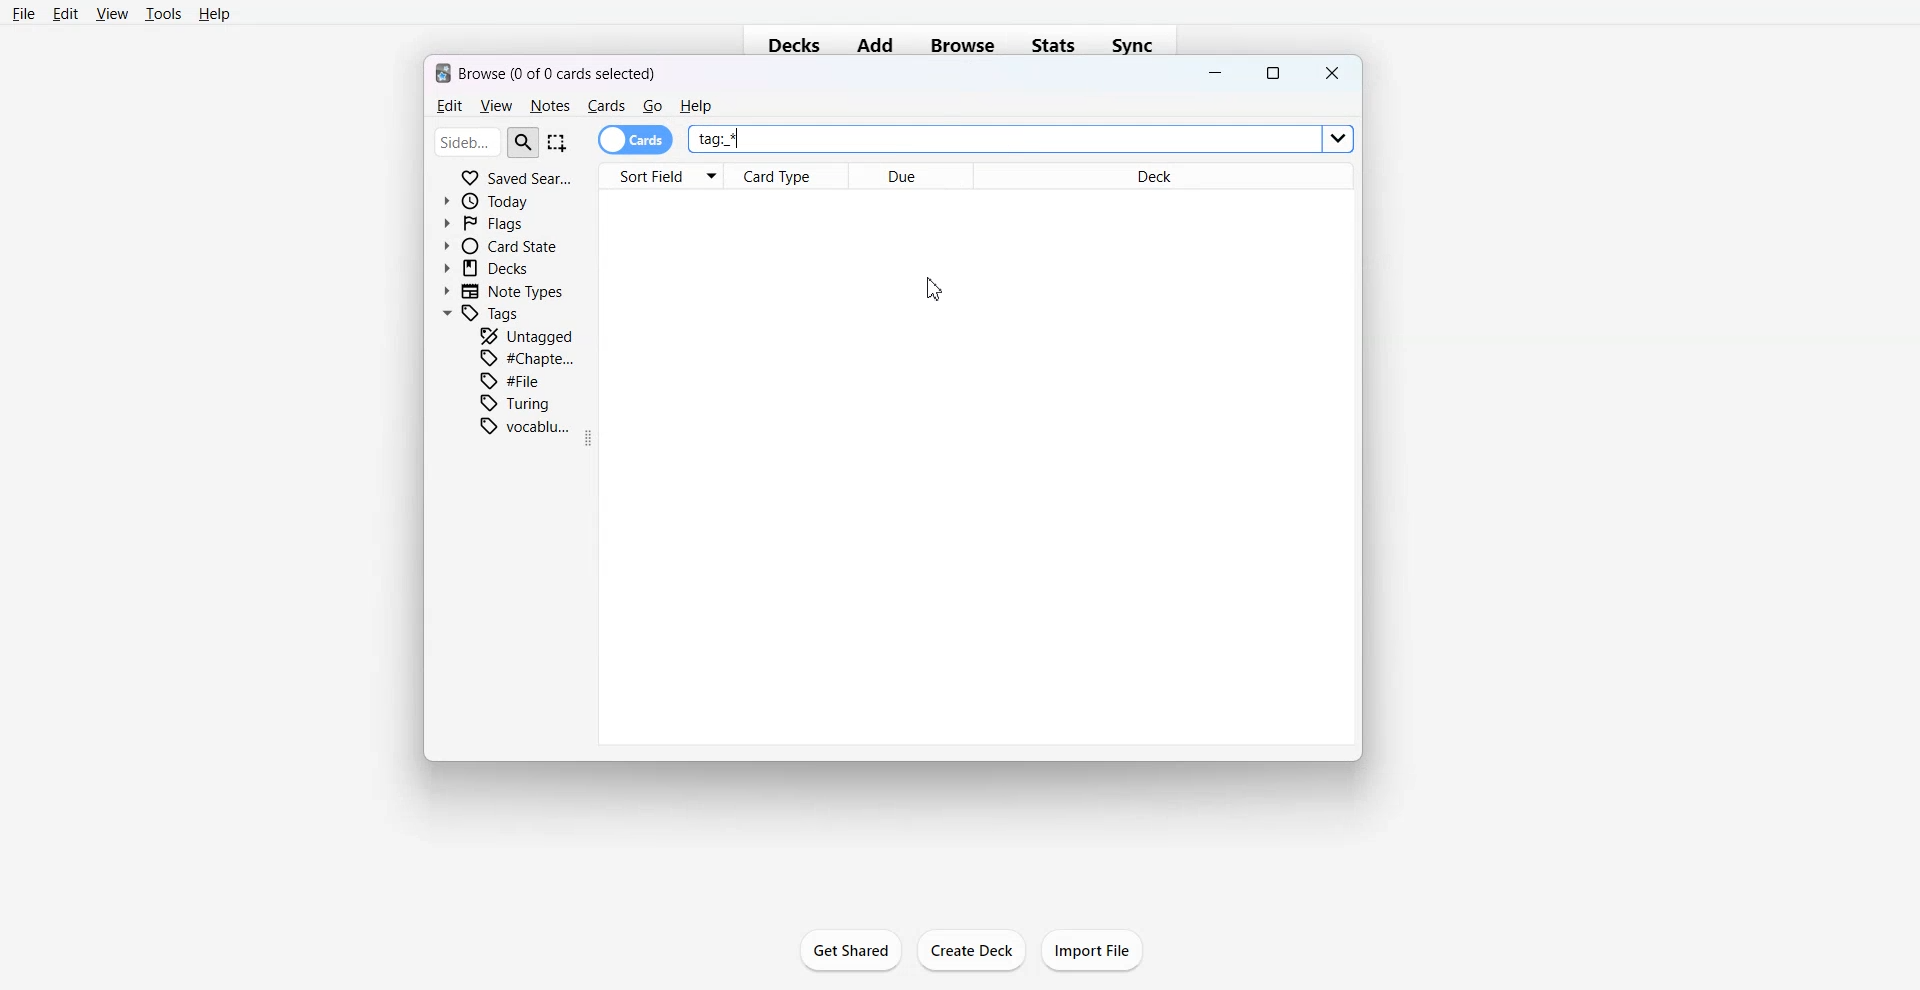 This screenshot has width=1920, height=990. Describe the element at coordinates (938, 288) in the screenshot. I see `Cursor` at that location.